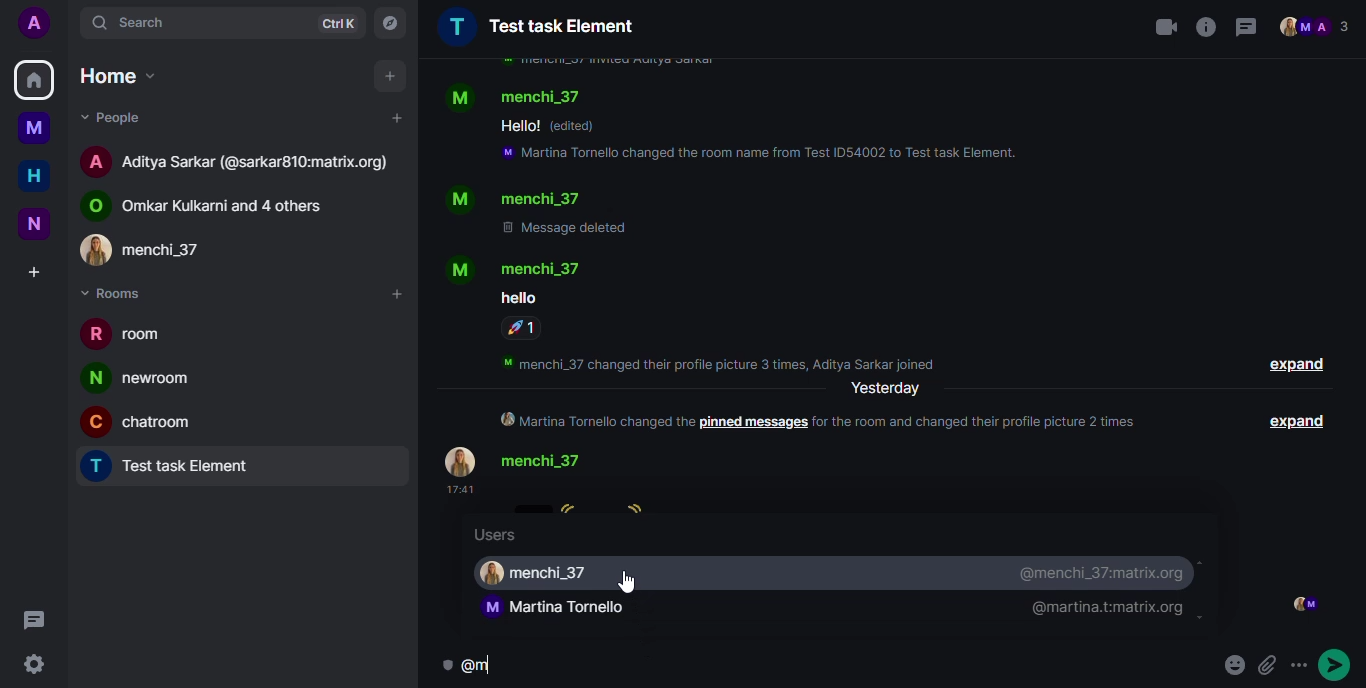 The image size is (1366, 688). Describe the element at coordinates (178, 468) in the screenshot. I see `Test task element` at that location.